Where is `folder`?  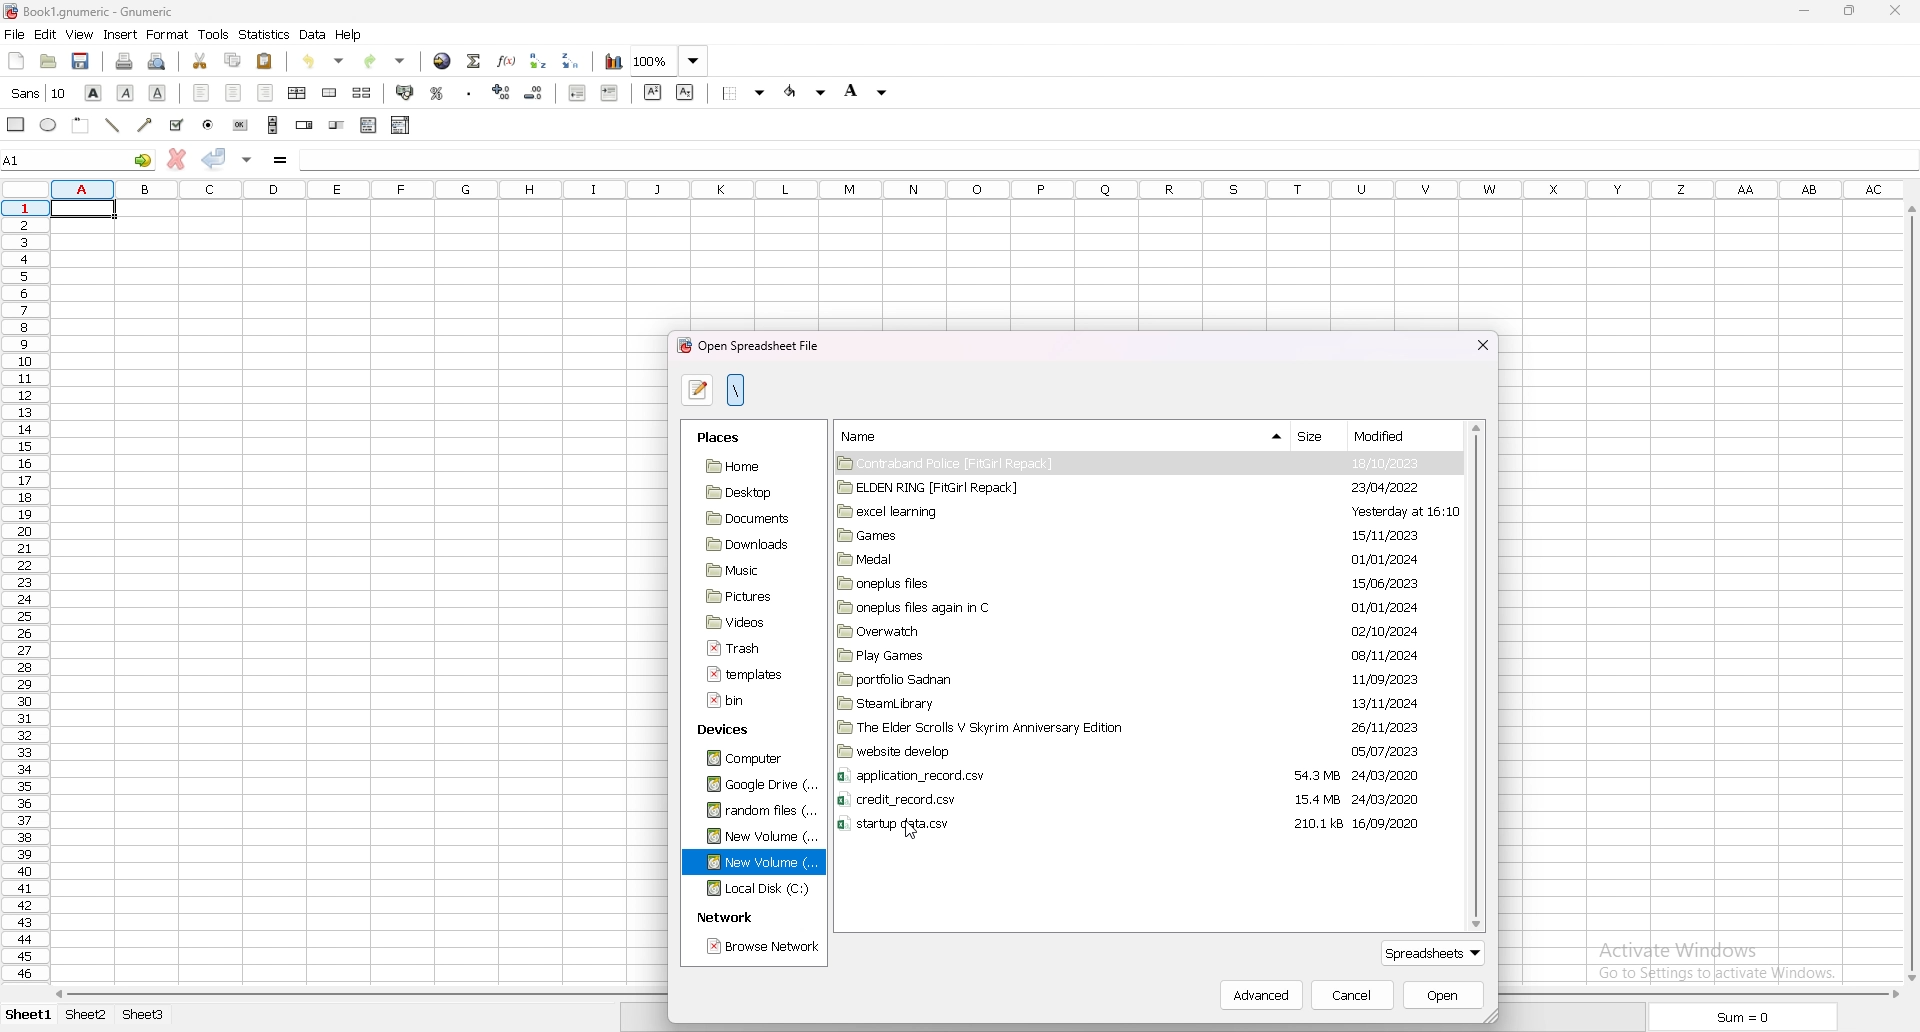 folder is located at coordinates (991, 633).